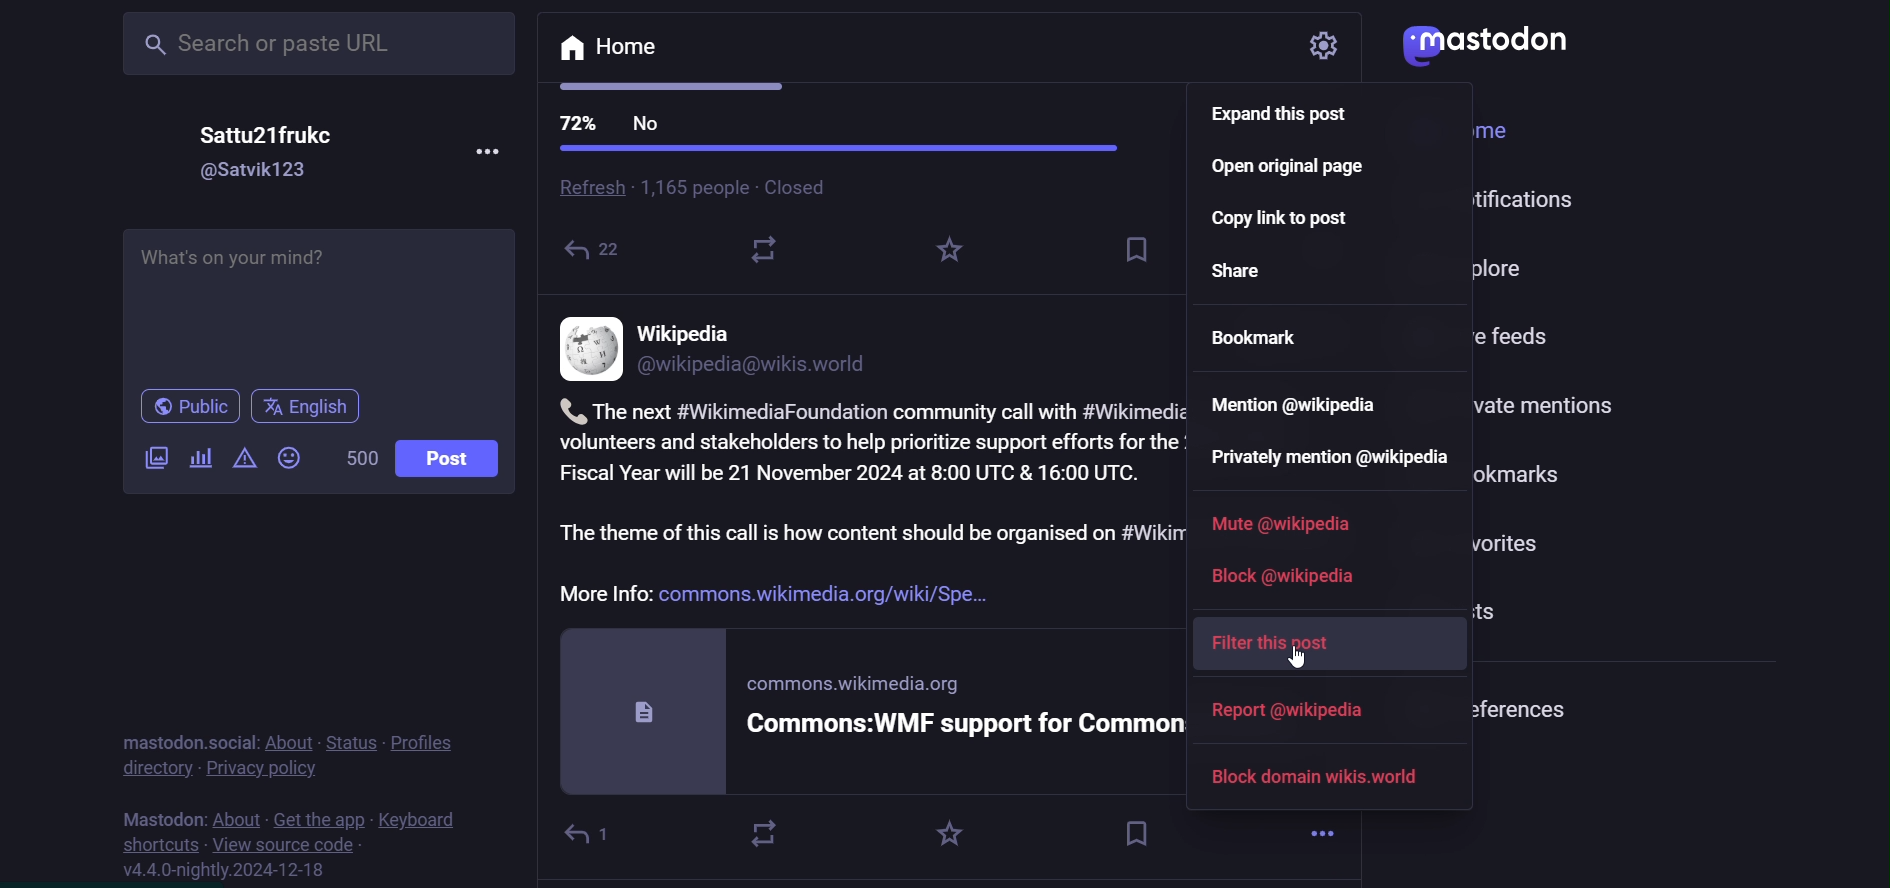  Describe the element at coordinates (591, 349) in the screenshot. I see `profile picture` at that location.